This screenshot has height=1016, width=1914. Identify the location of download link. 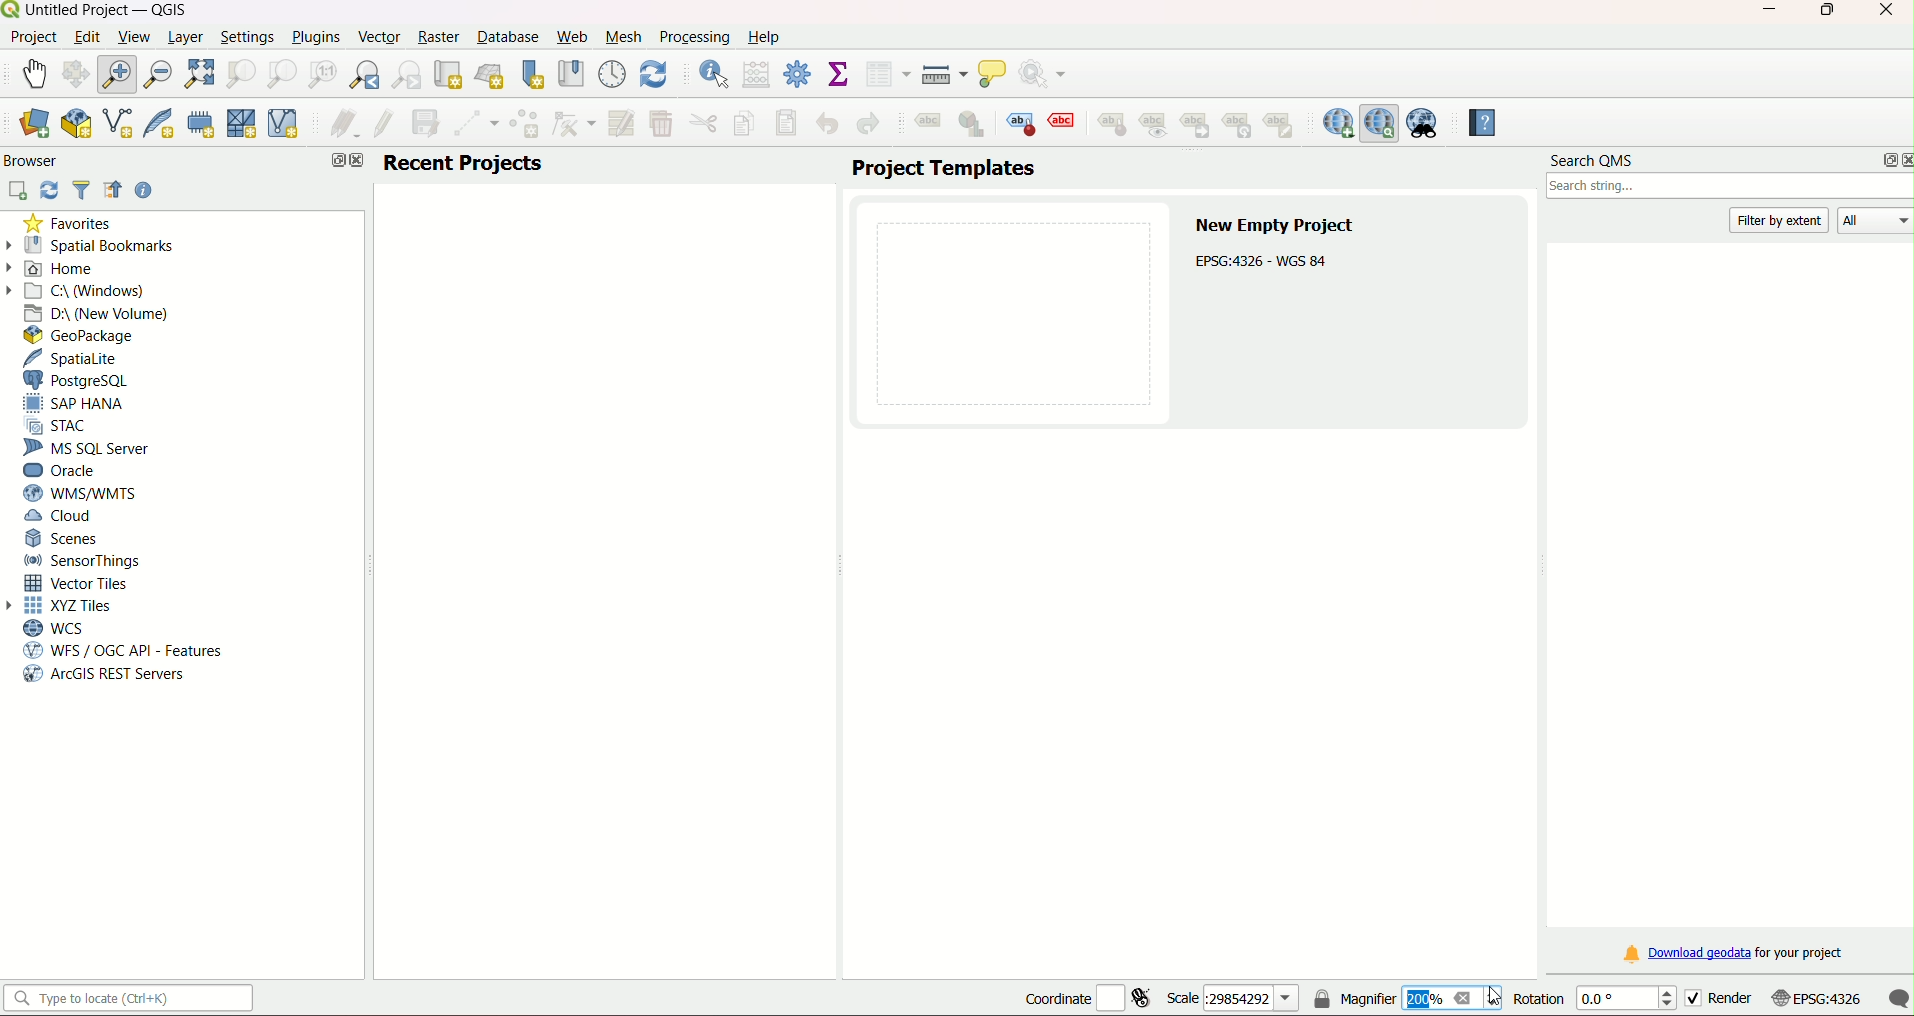
(1730, 954).